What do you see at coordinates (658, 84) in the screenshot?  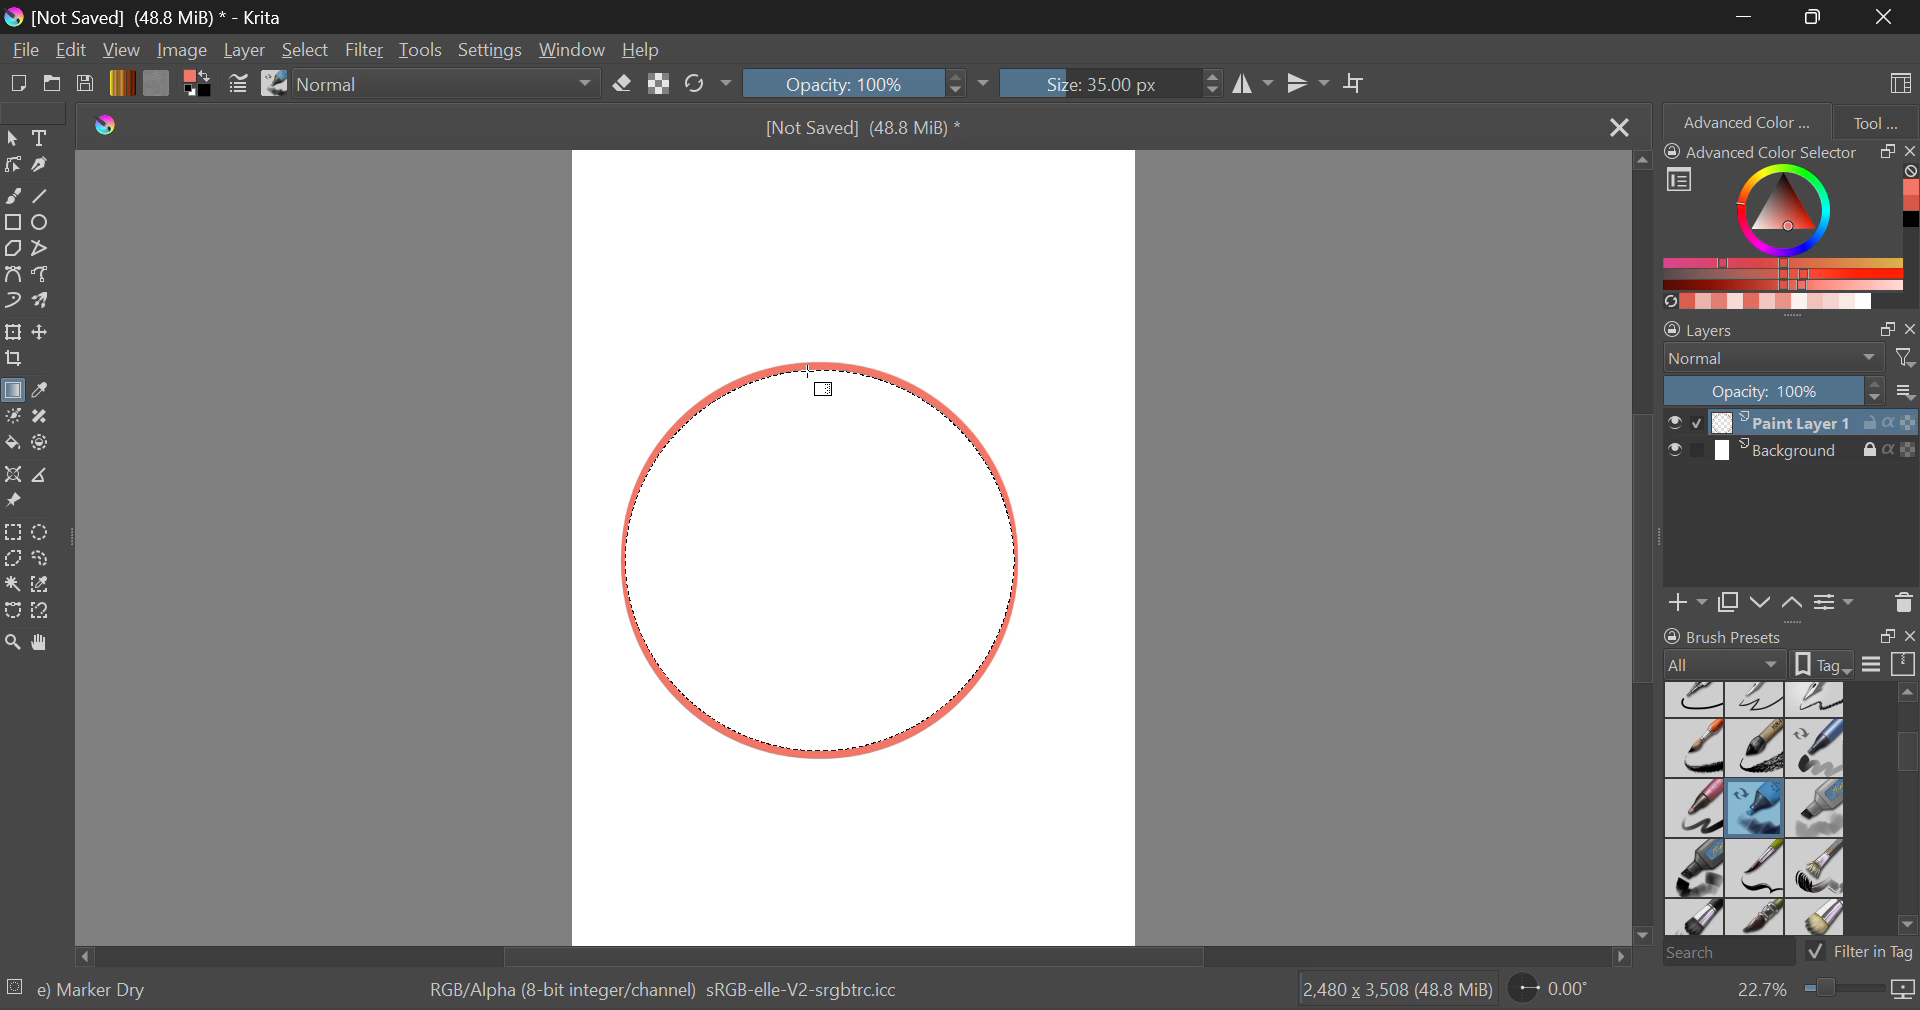 I see `Preserve Alpha` at bounding box center [658, 84].